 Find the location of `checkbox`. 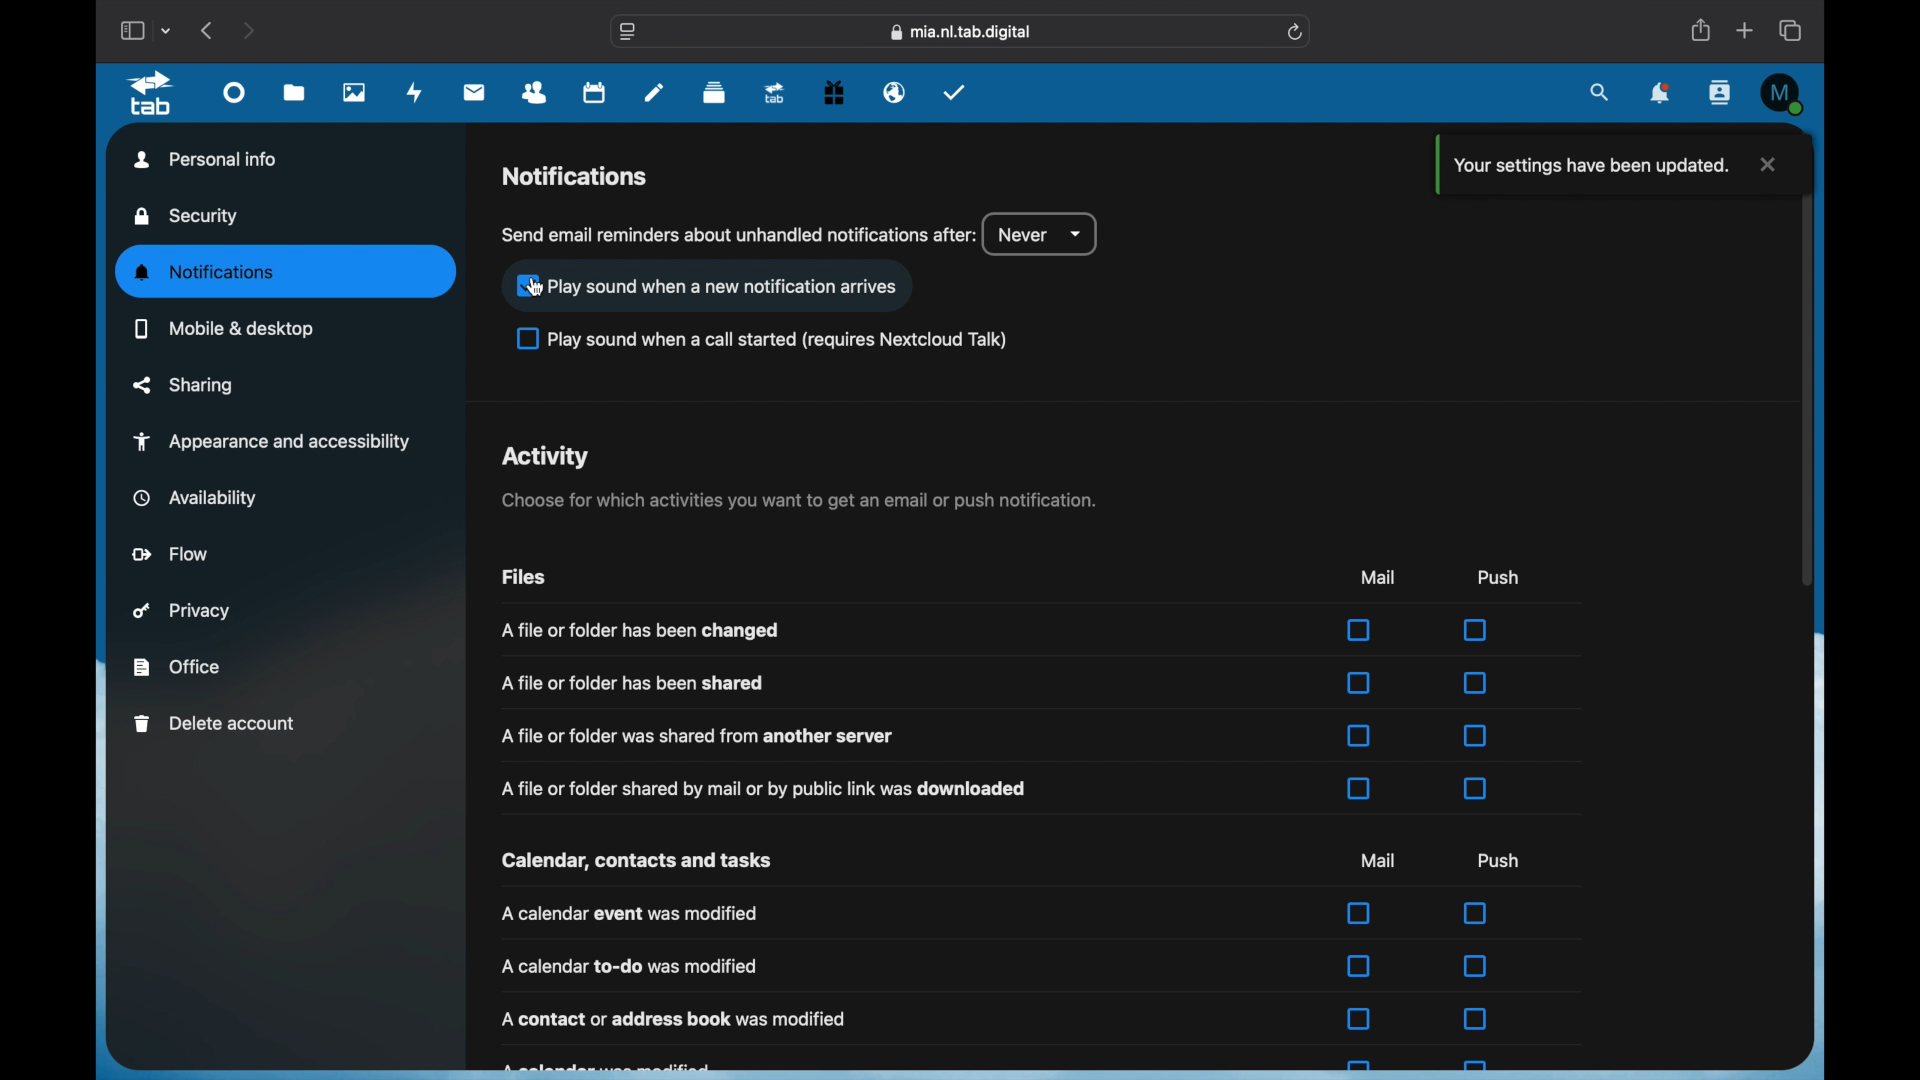

checkbox is located at coordinates (1477, 788).